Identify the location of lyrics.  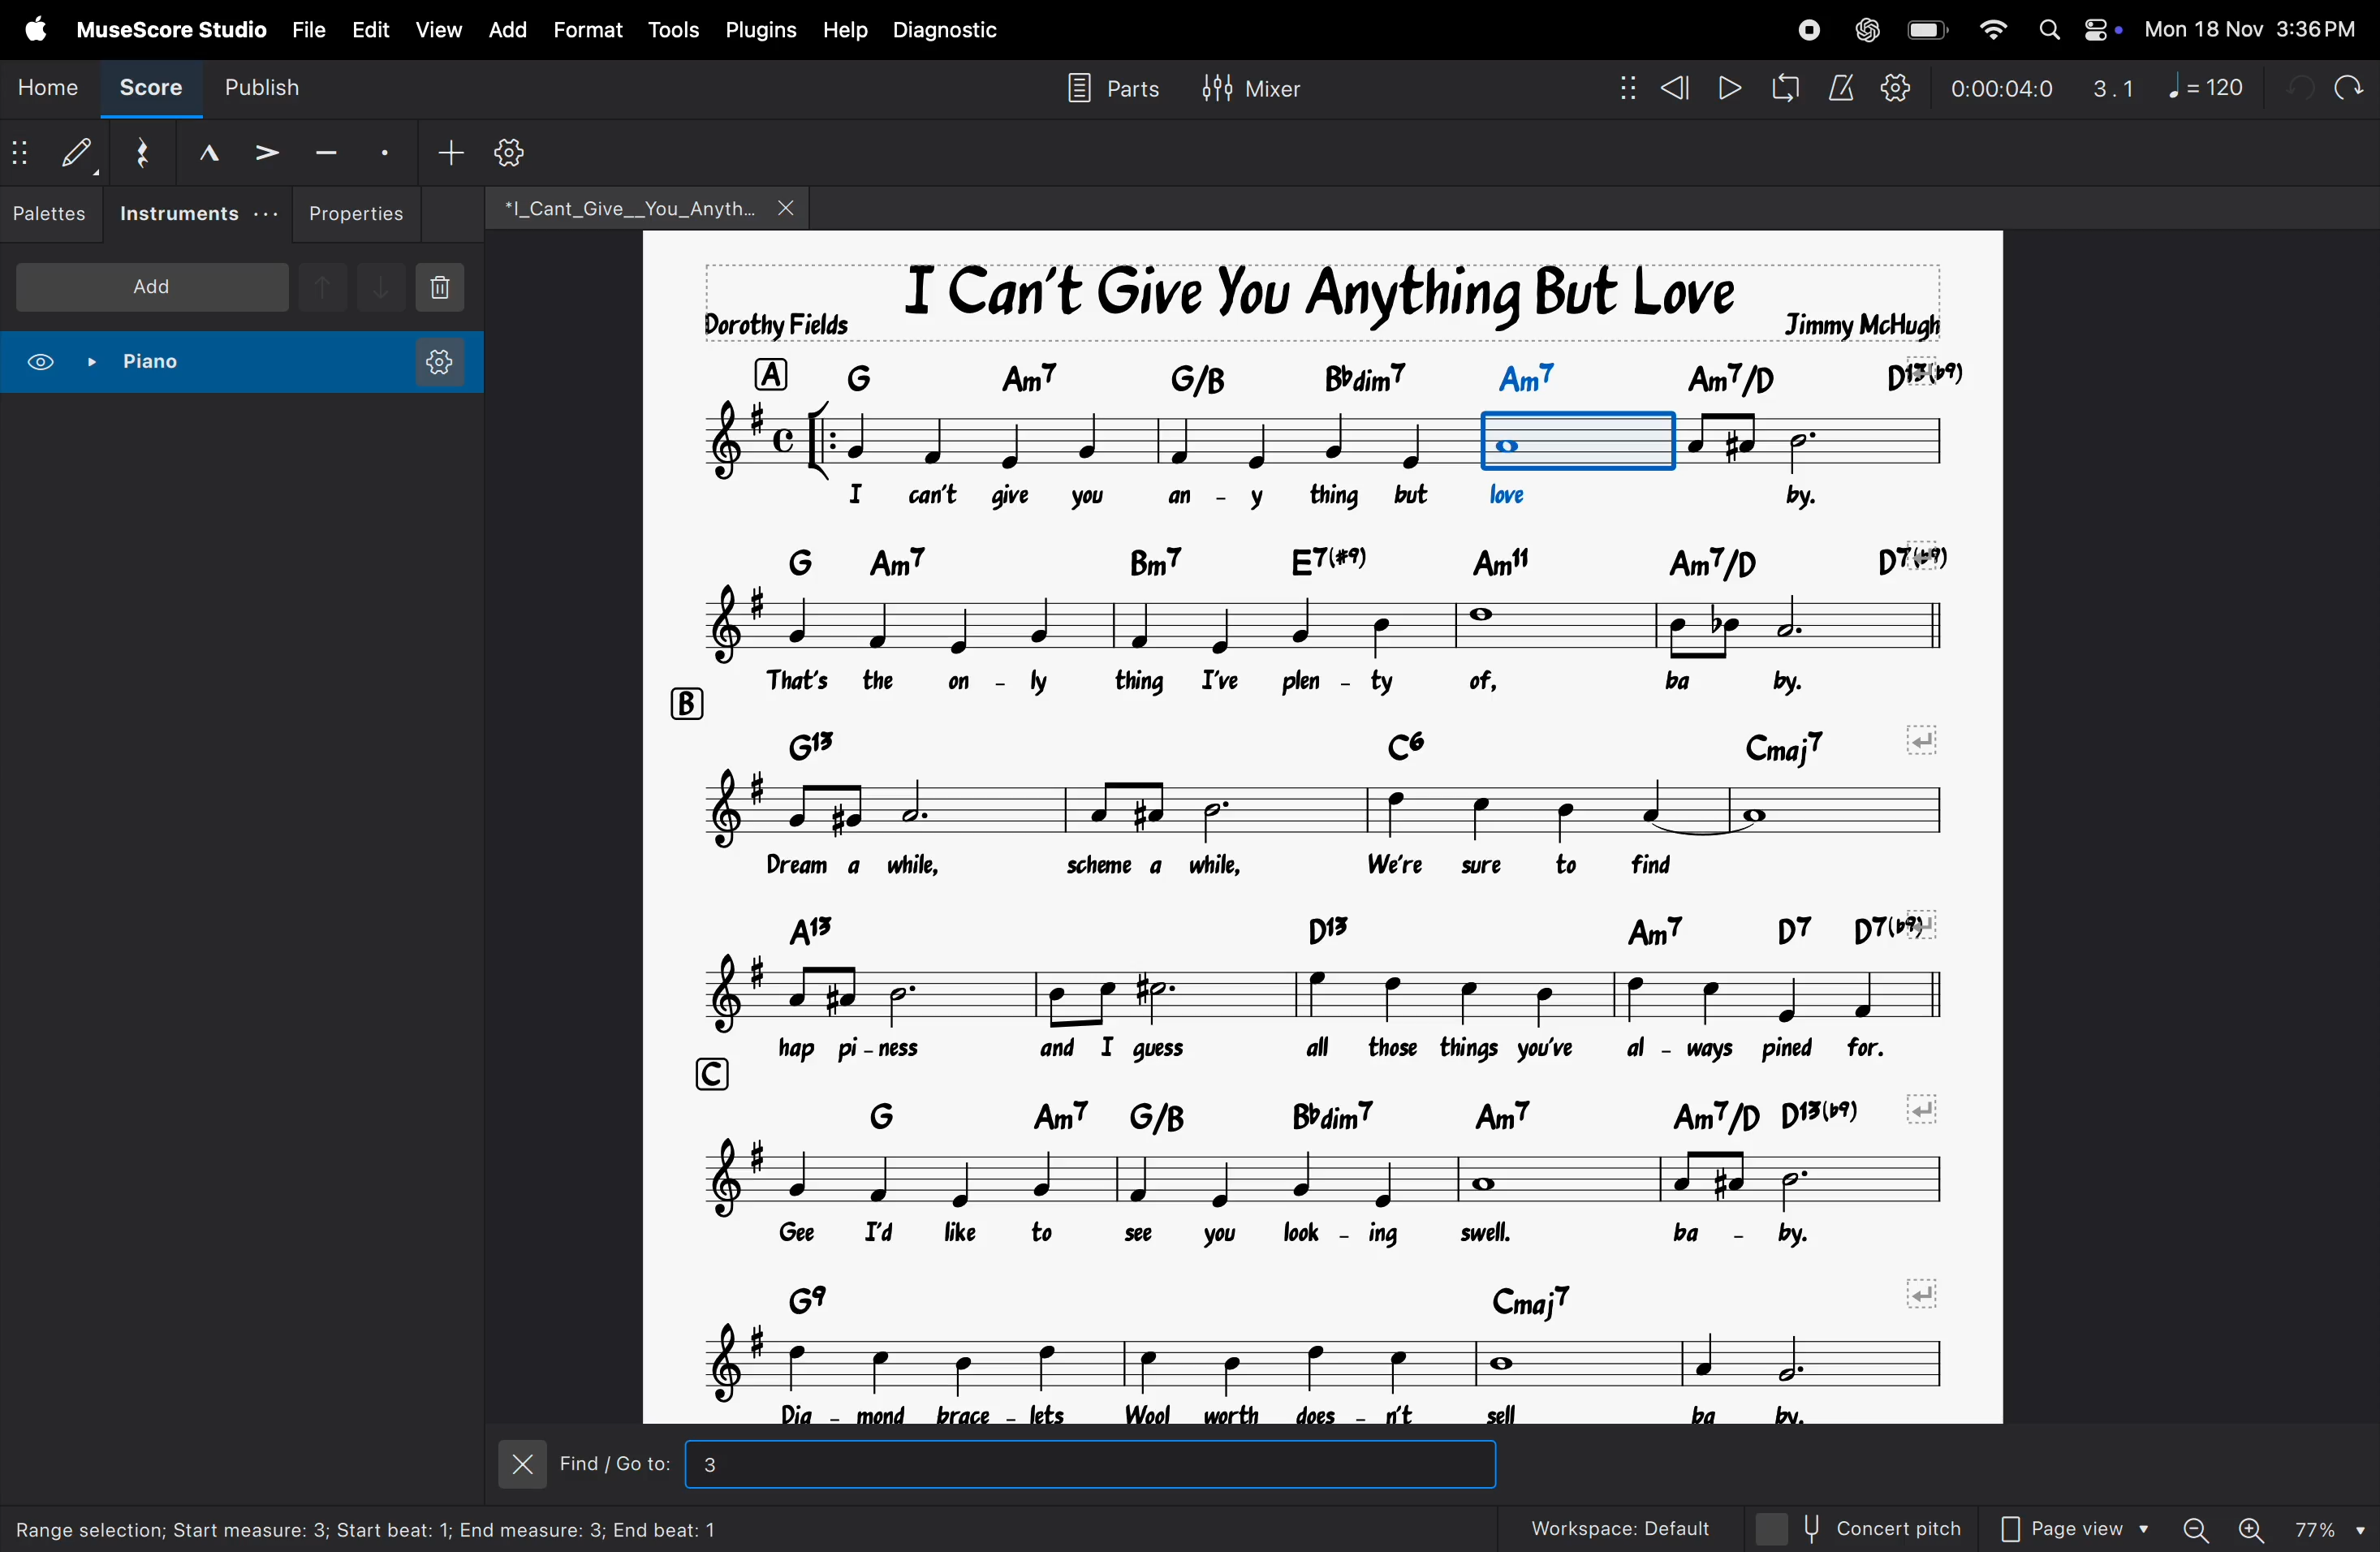
(1359, 866).